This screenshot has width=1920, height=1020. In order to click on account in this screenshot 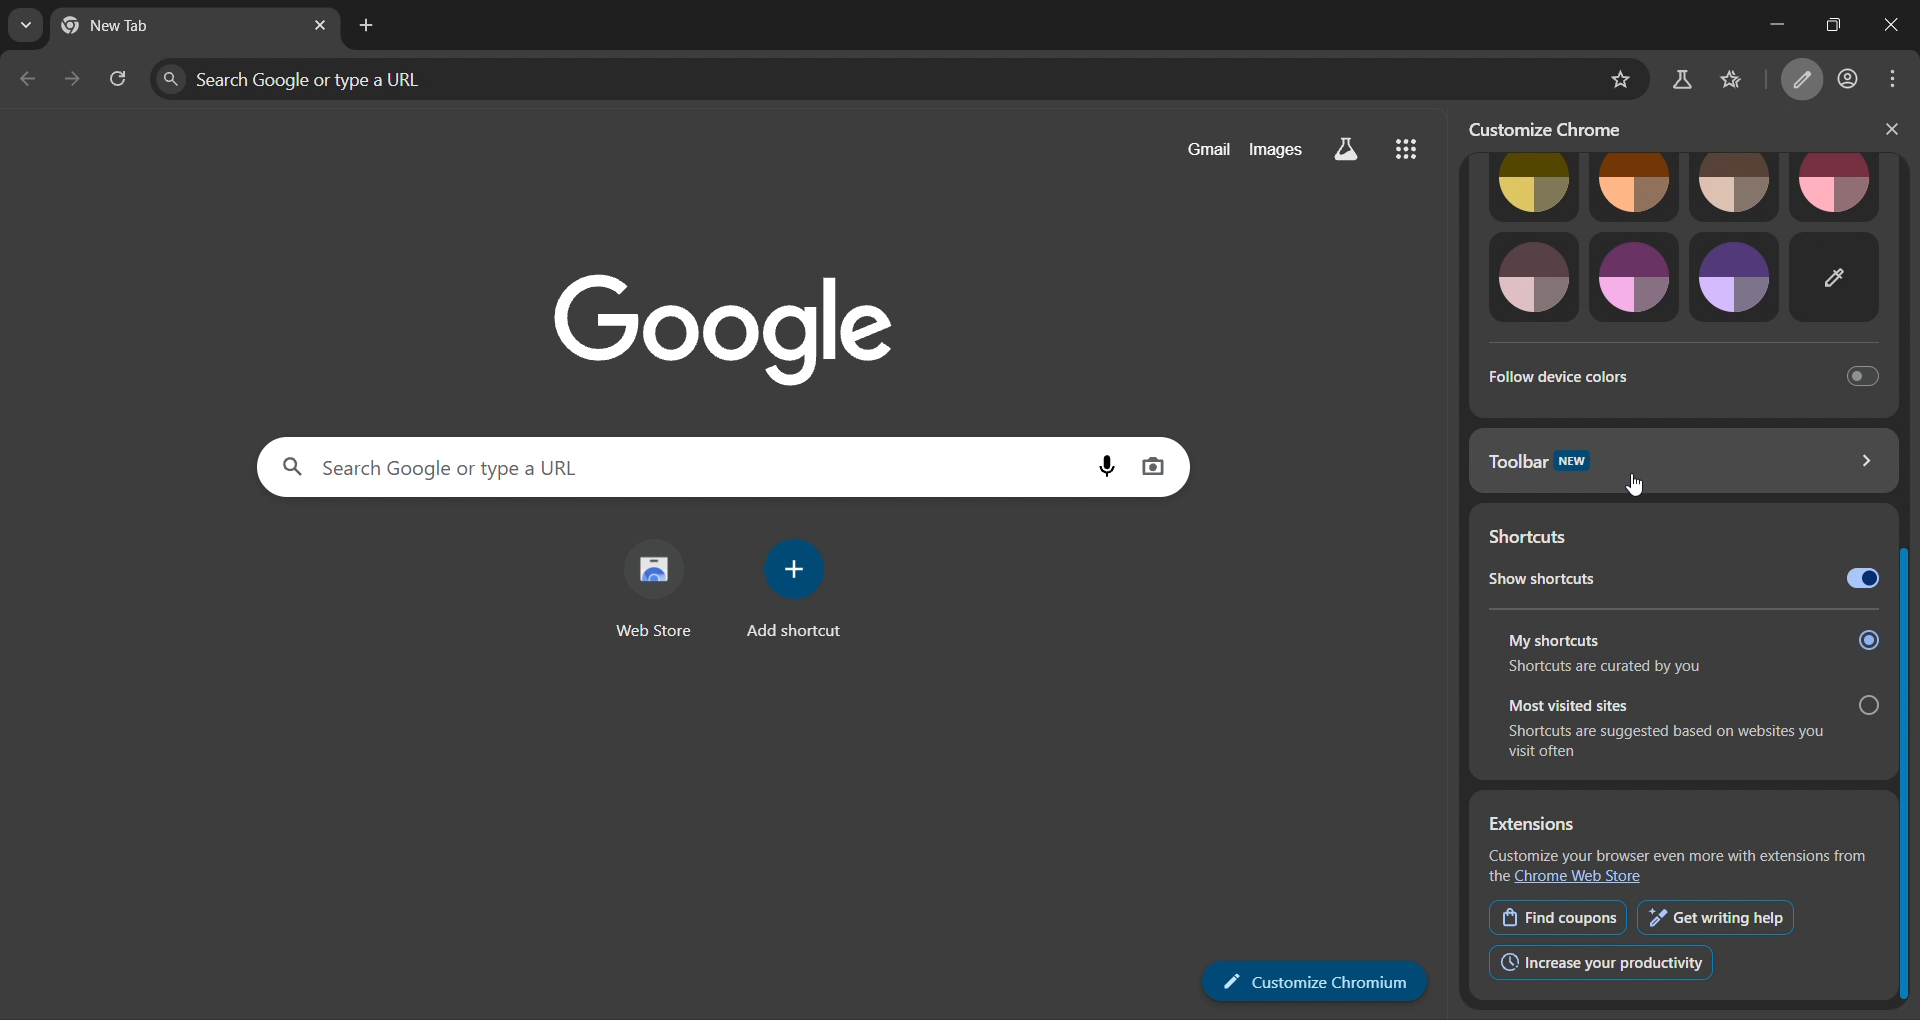, I will do `click(1852, 76)`.